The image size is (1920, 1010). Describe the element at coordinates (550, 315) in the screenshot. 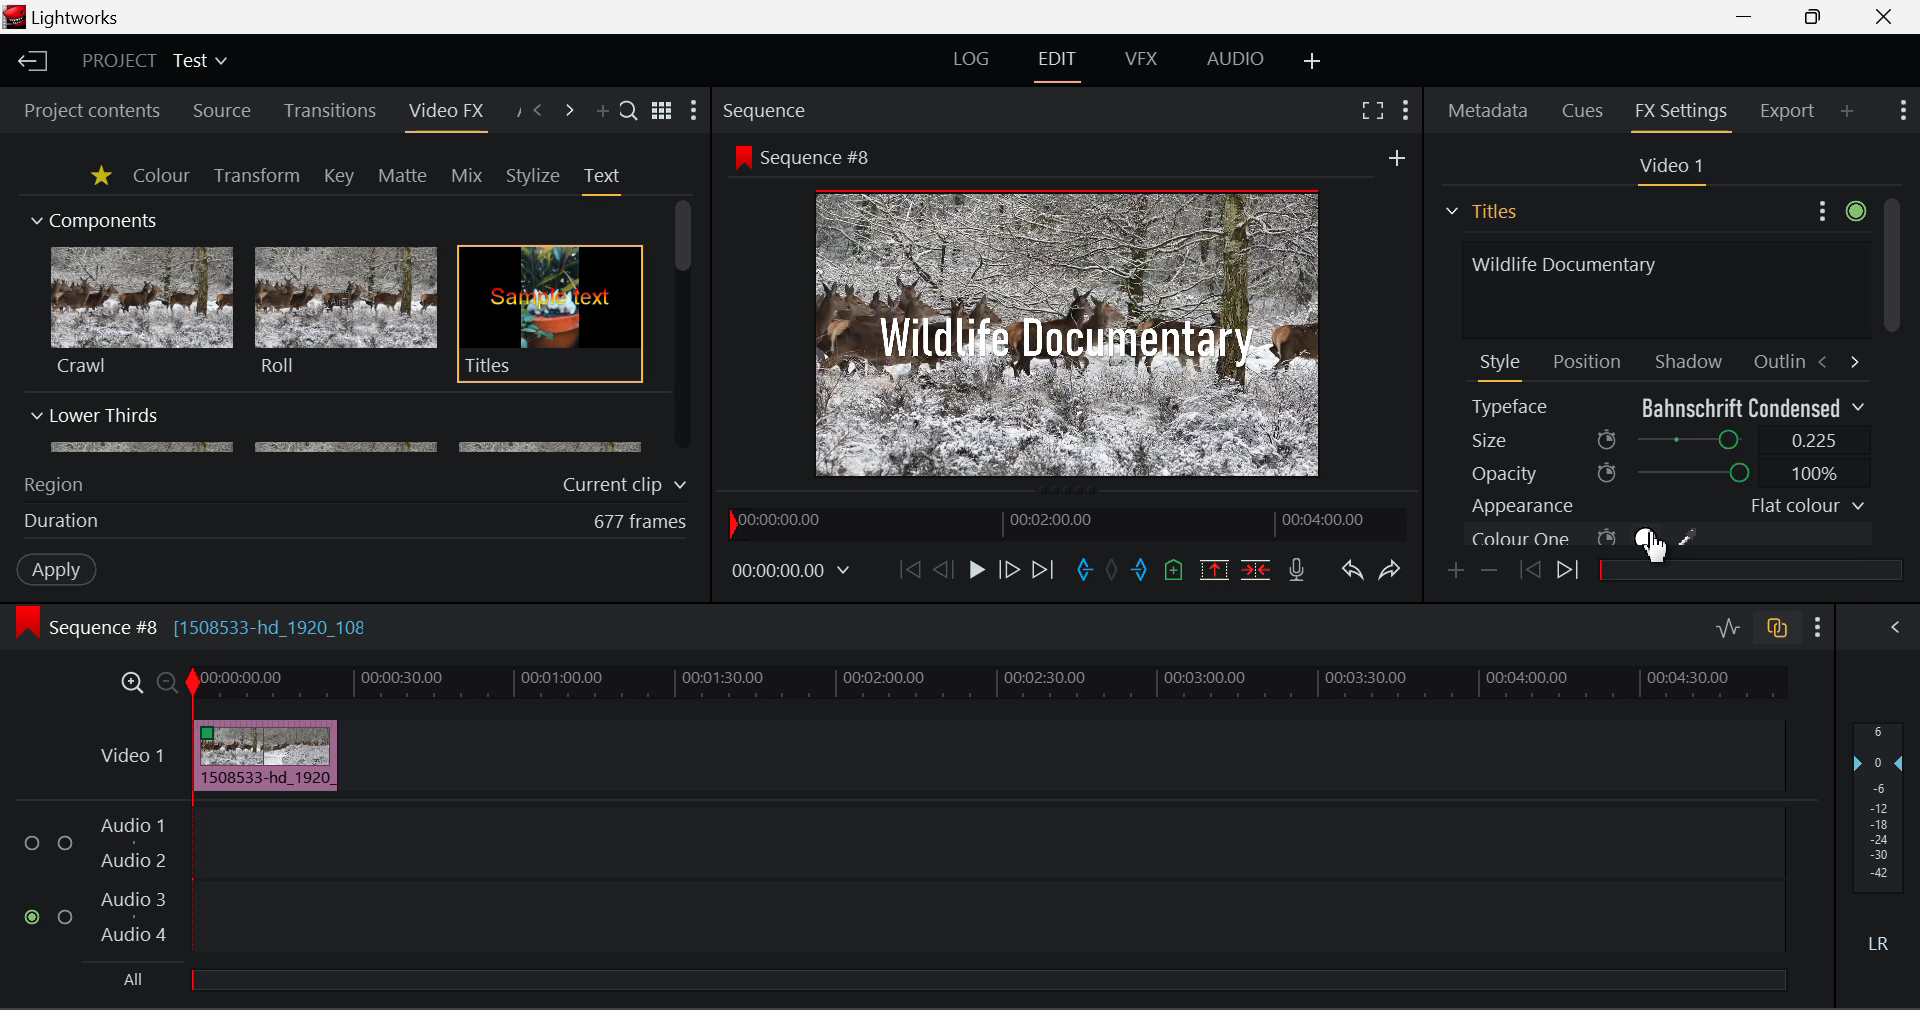

I see `Titles` at that location.